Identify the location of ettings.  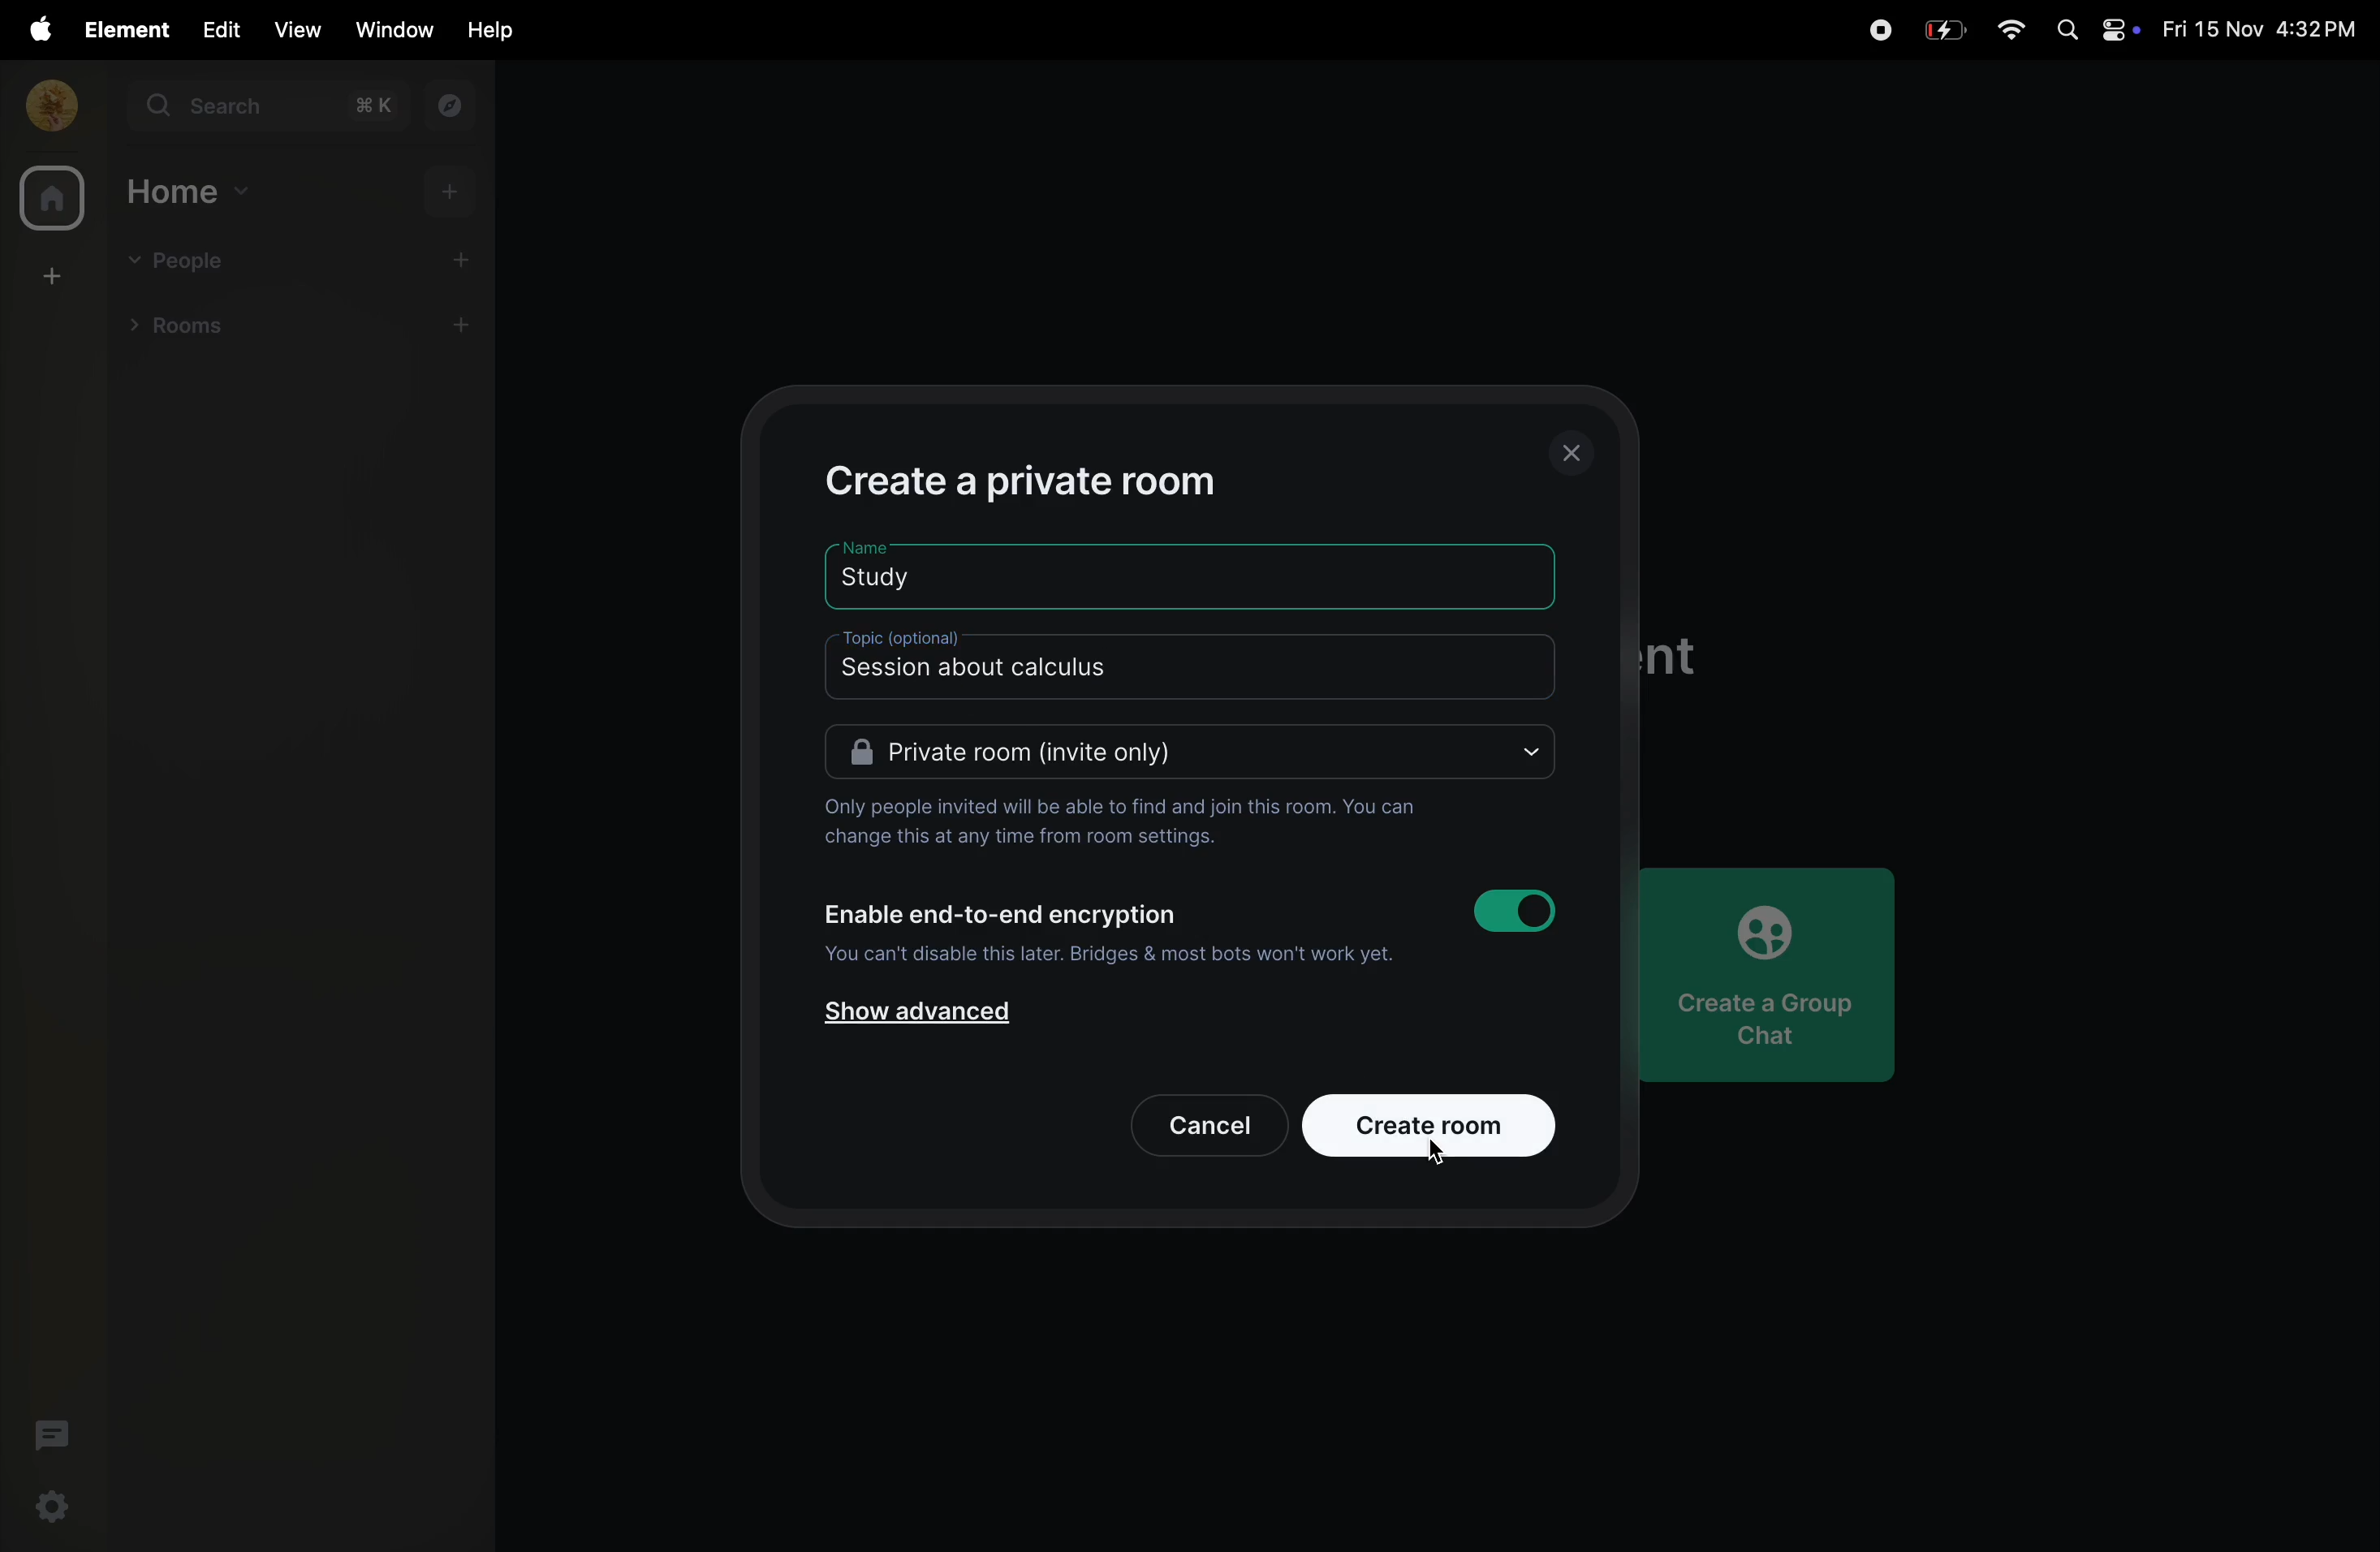
(54, 1509).